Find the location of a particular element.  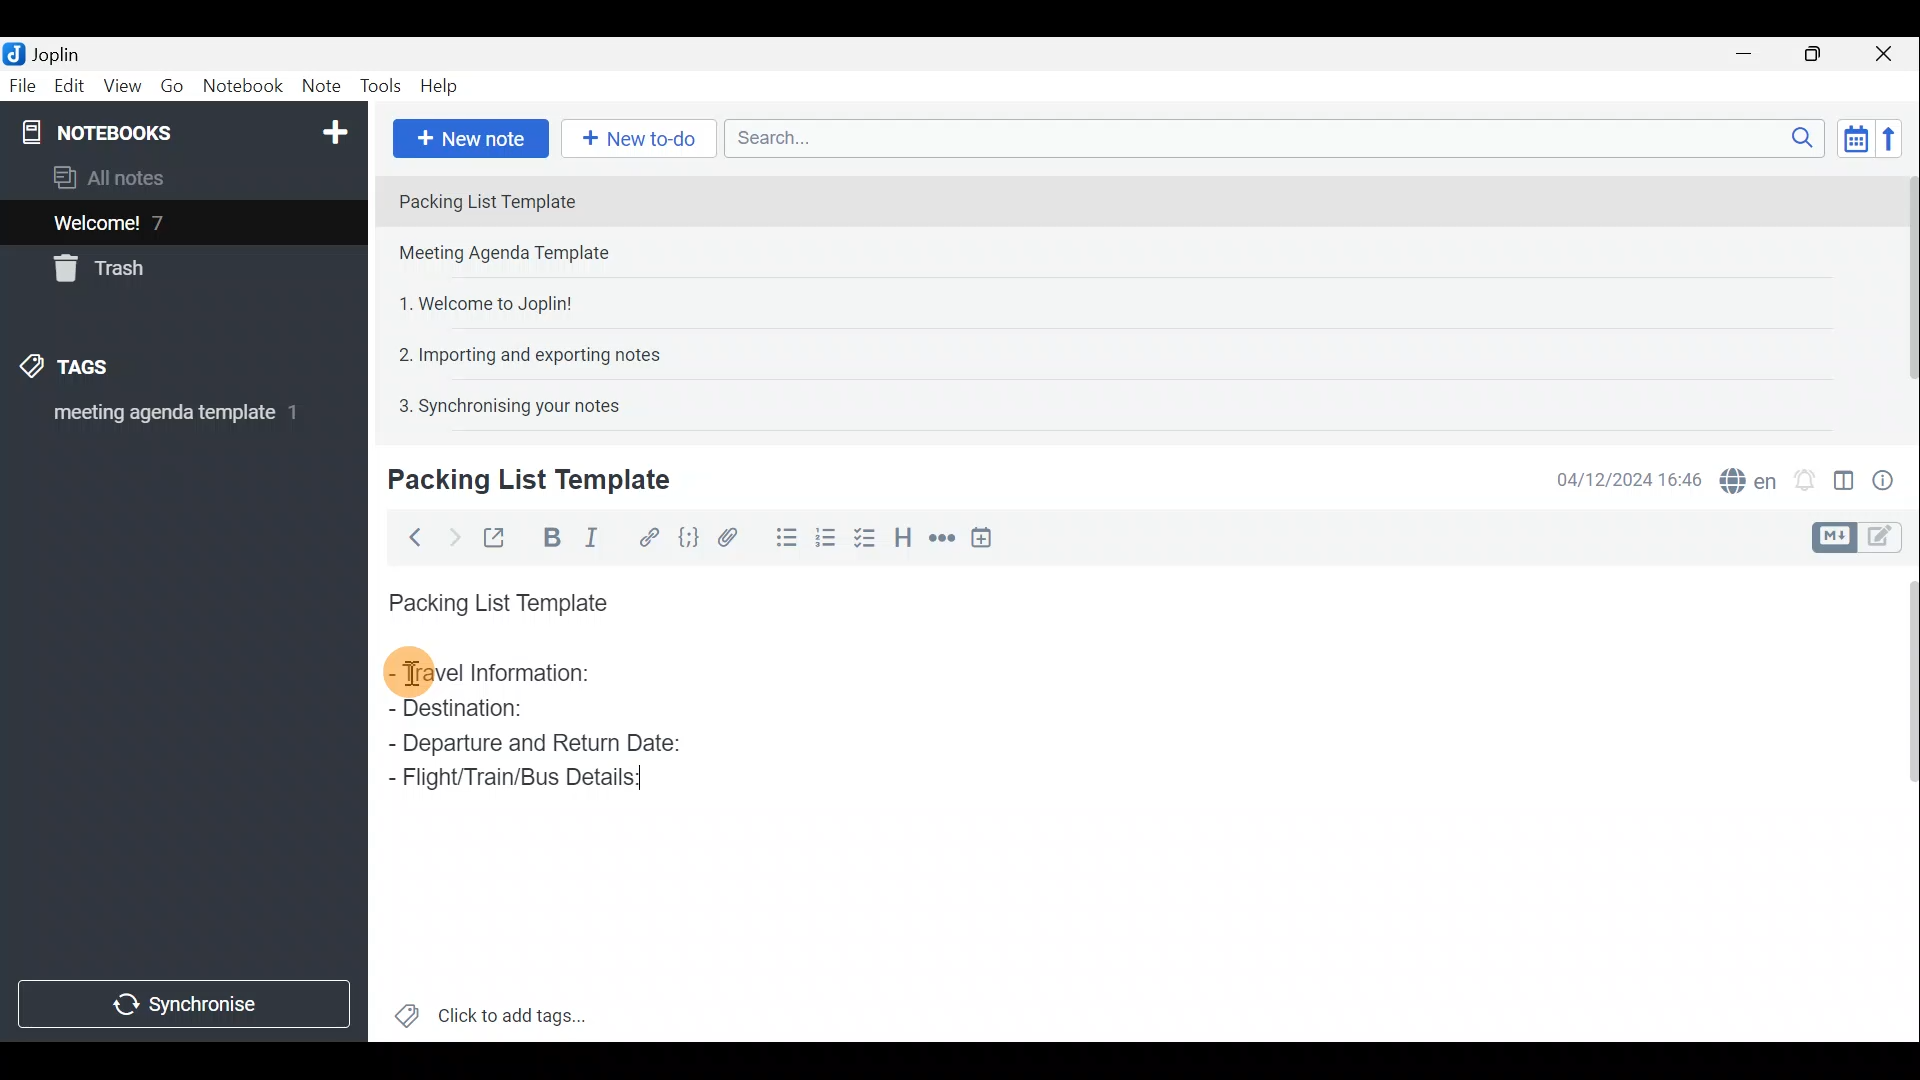

Maximise is located at coordinates (1820, 54).